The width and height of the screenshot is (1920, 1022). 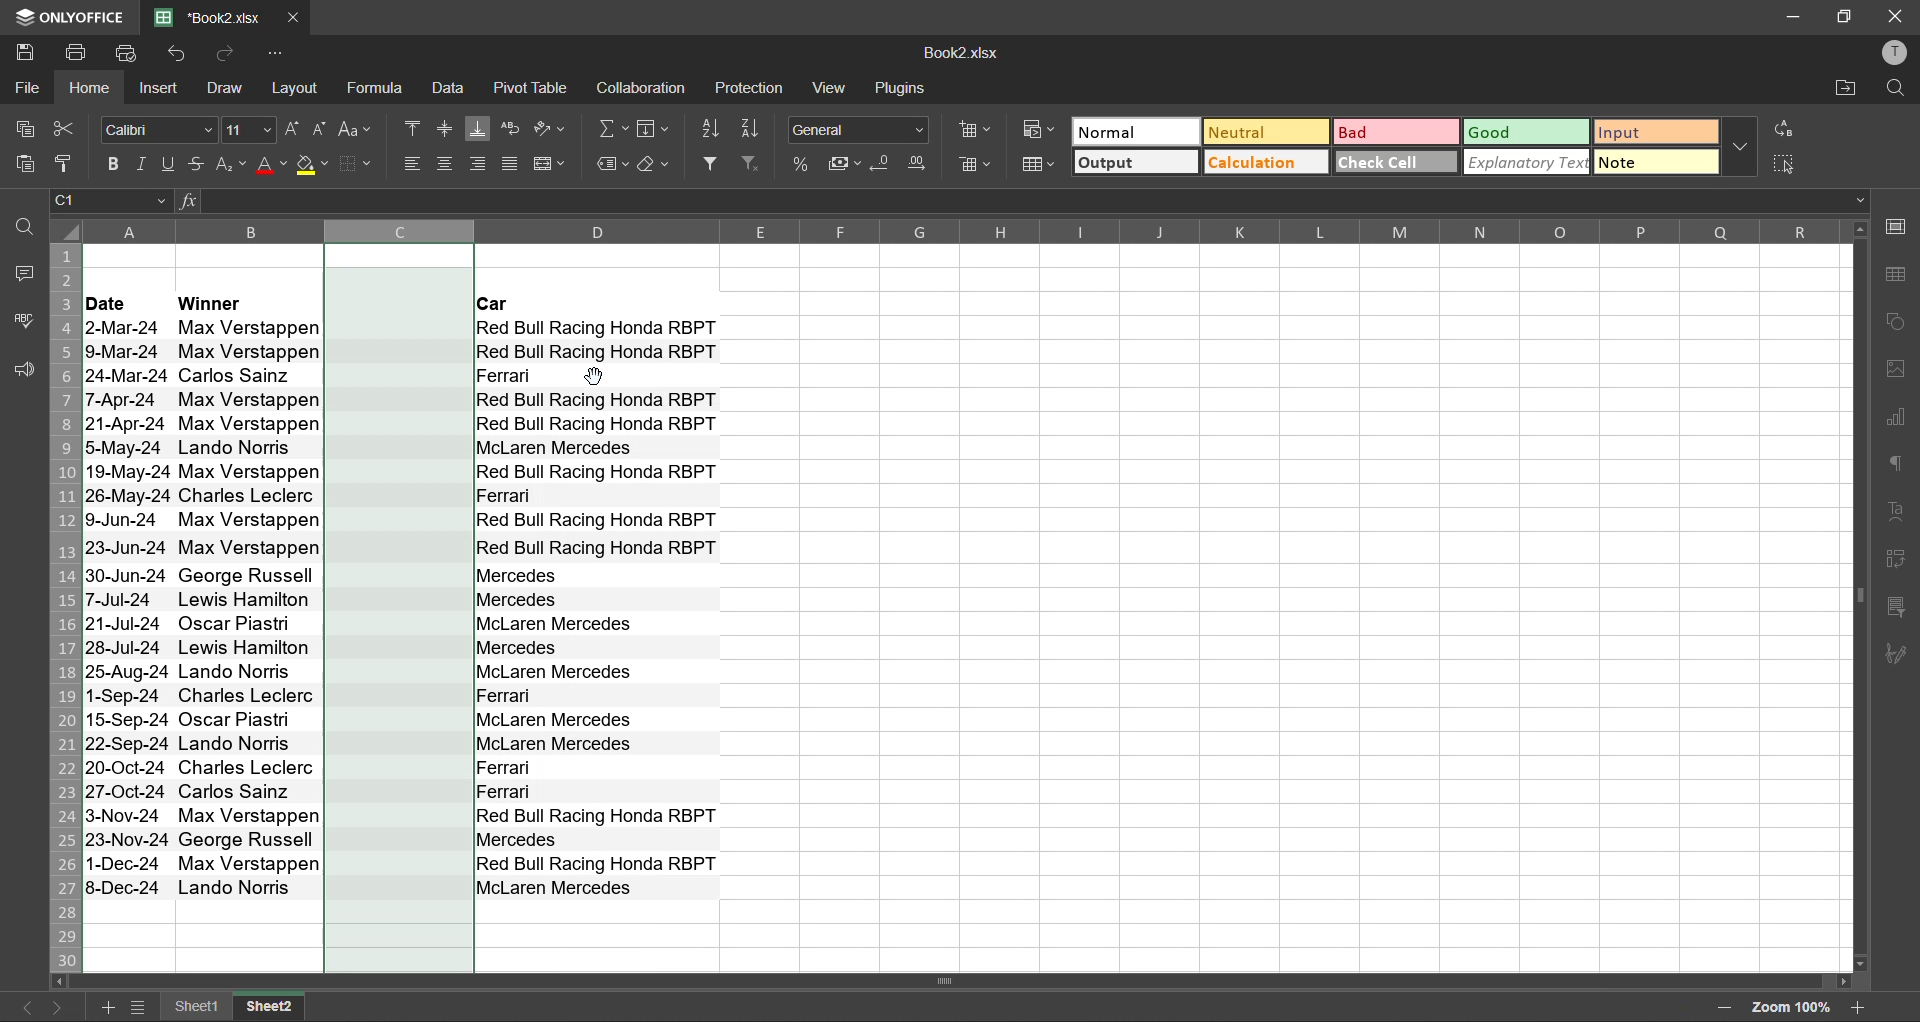 I want to click on column names, so click(x=962, y=231).